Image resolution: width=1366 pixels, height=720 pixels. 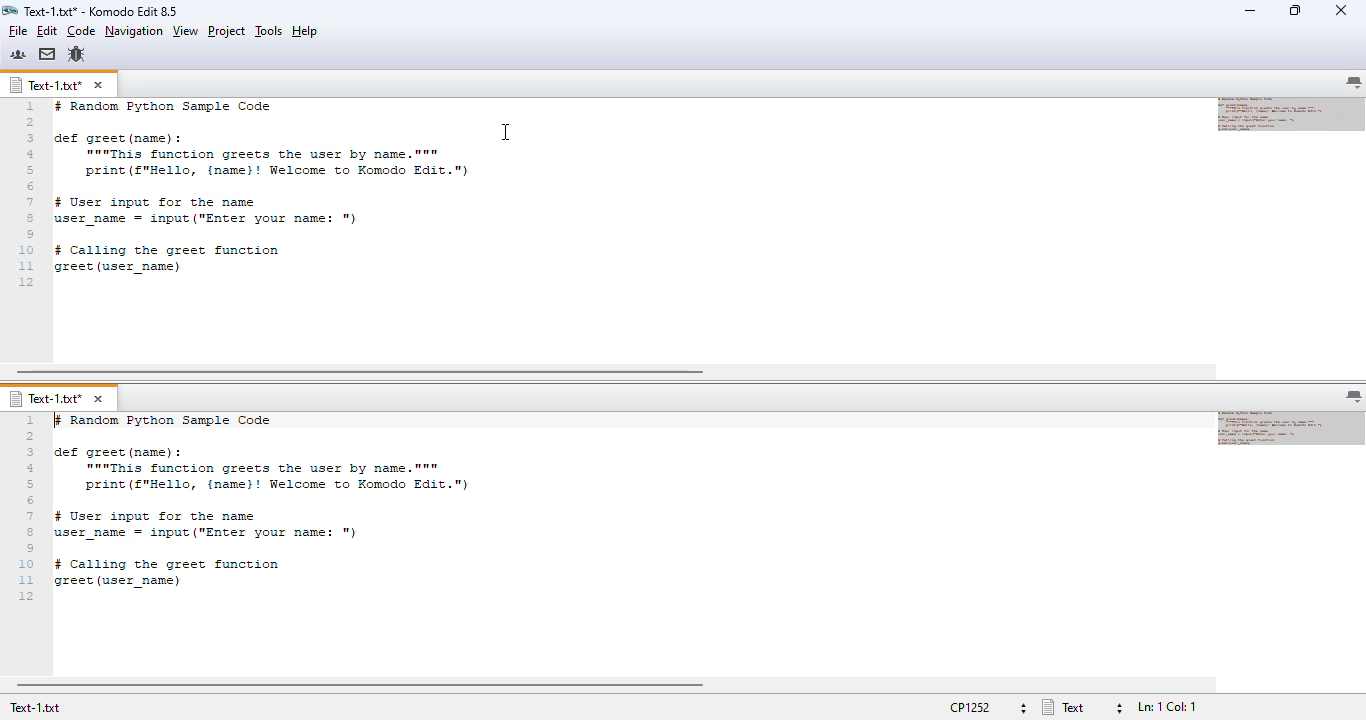 I want to click on text, so click(x=332, y=504).